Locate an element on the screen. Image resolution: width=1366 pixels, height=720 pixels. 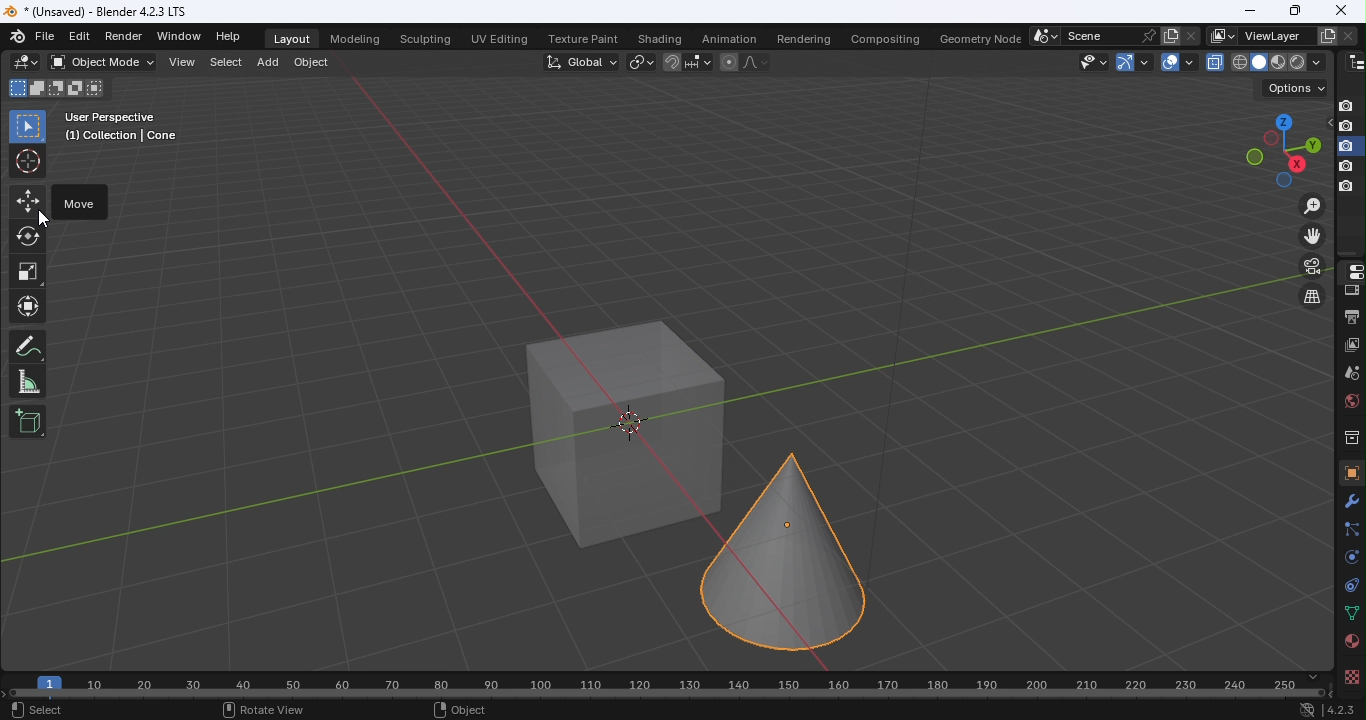
Add is located at coordinates (268, 65).